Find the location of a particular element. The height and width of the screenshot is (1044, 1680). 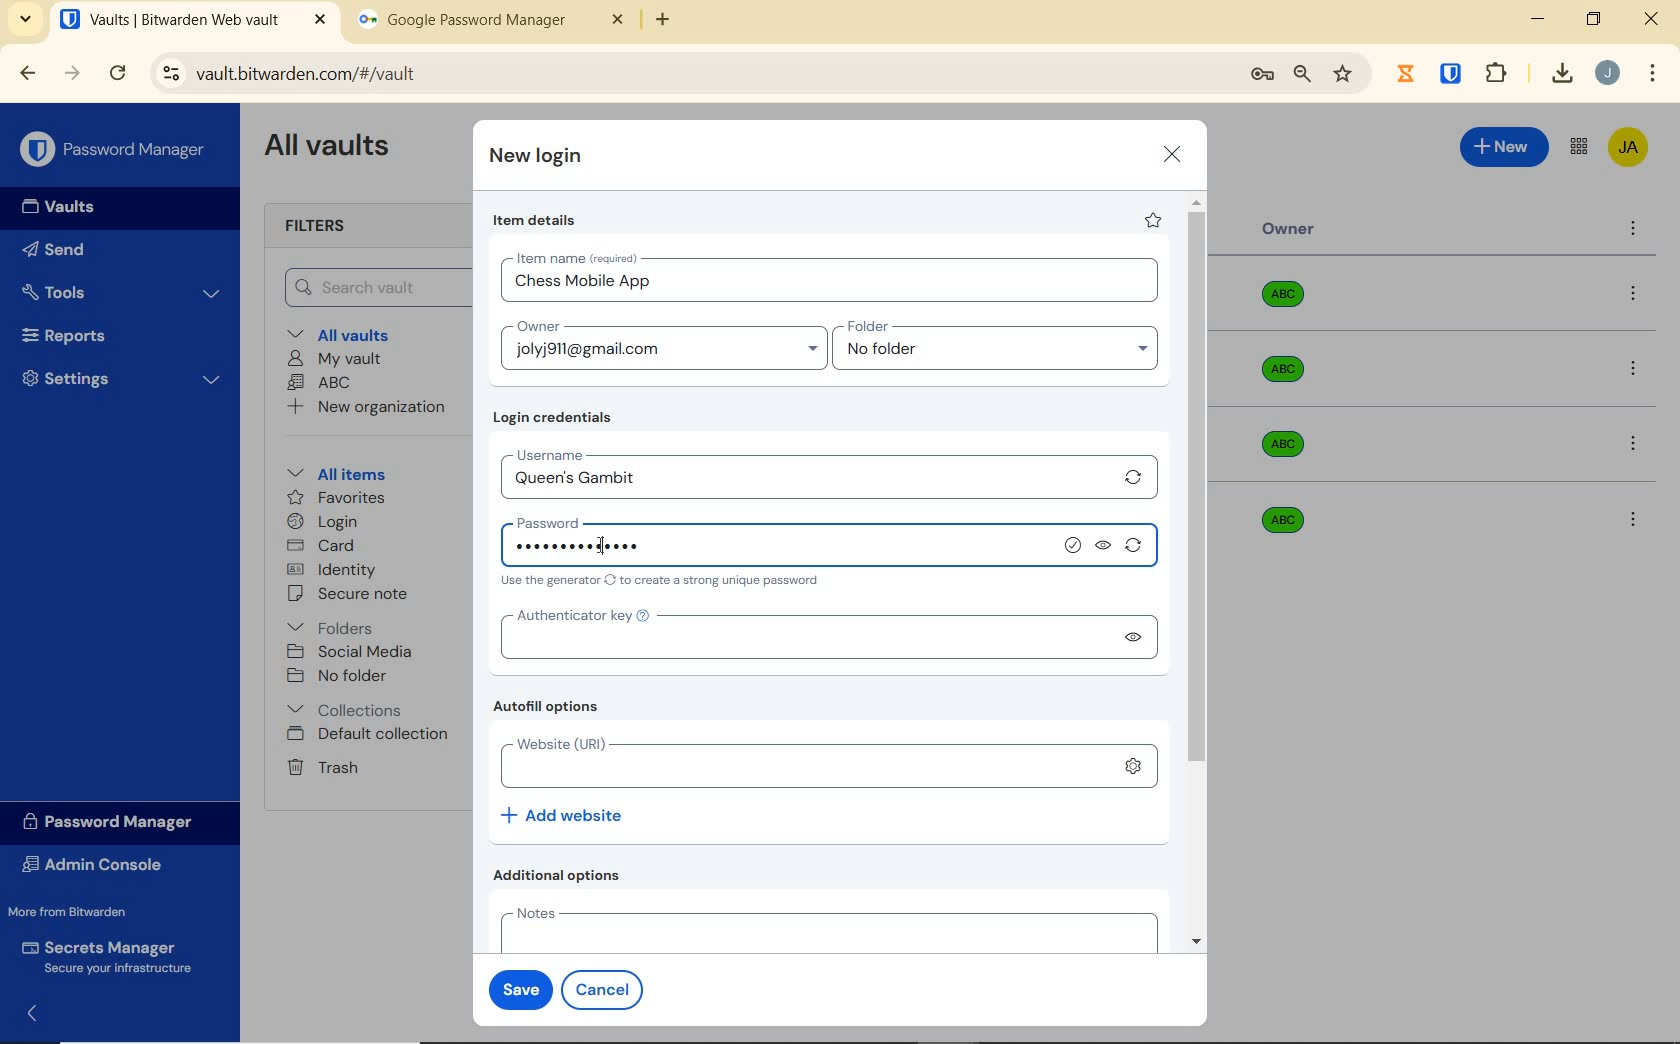

All items is located at coordinates (333, 471).